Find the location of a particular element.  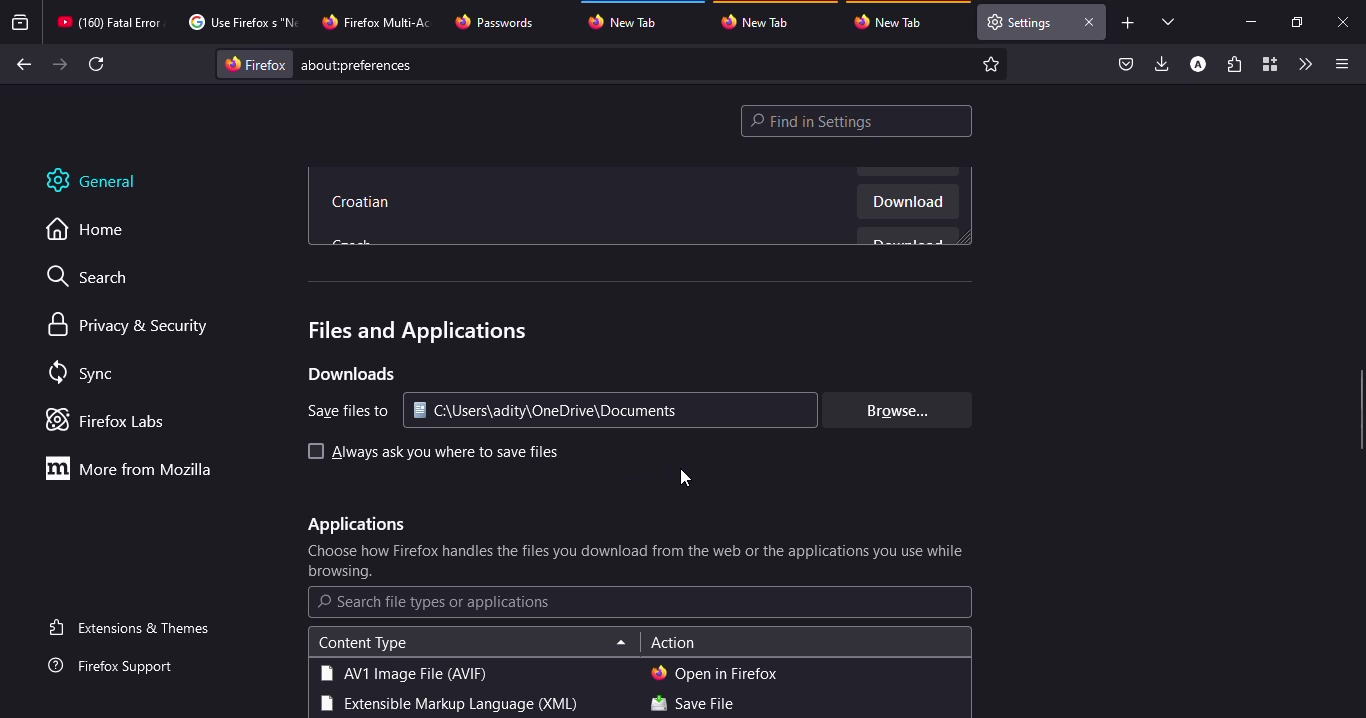

croatian is located at coordinates (364, 204).